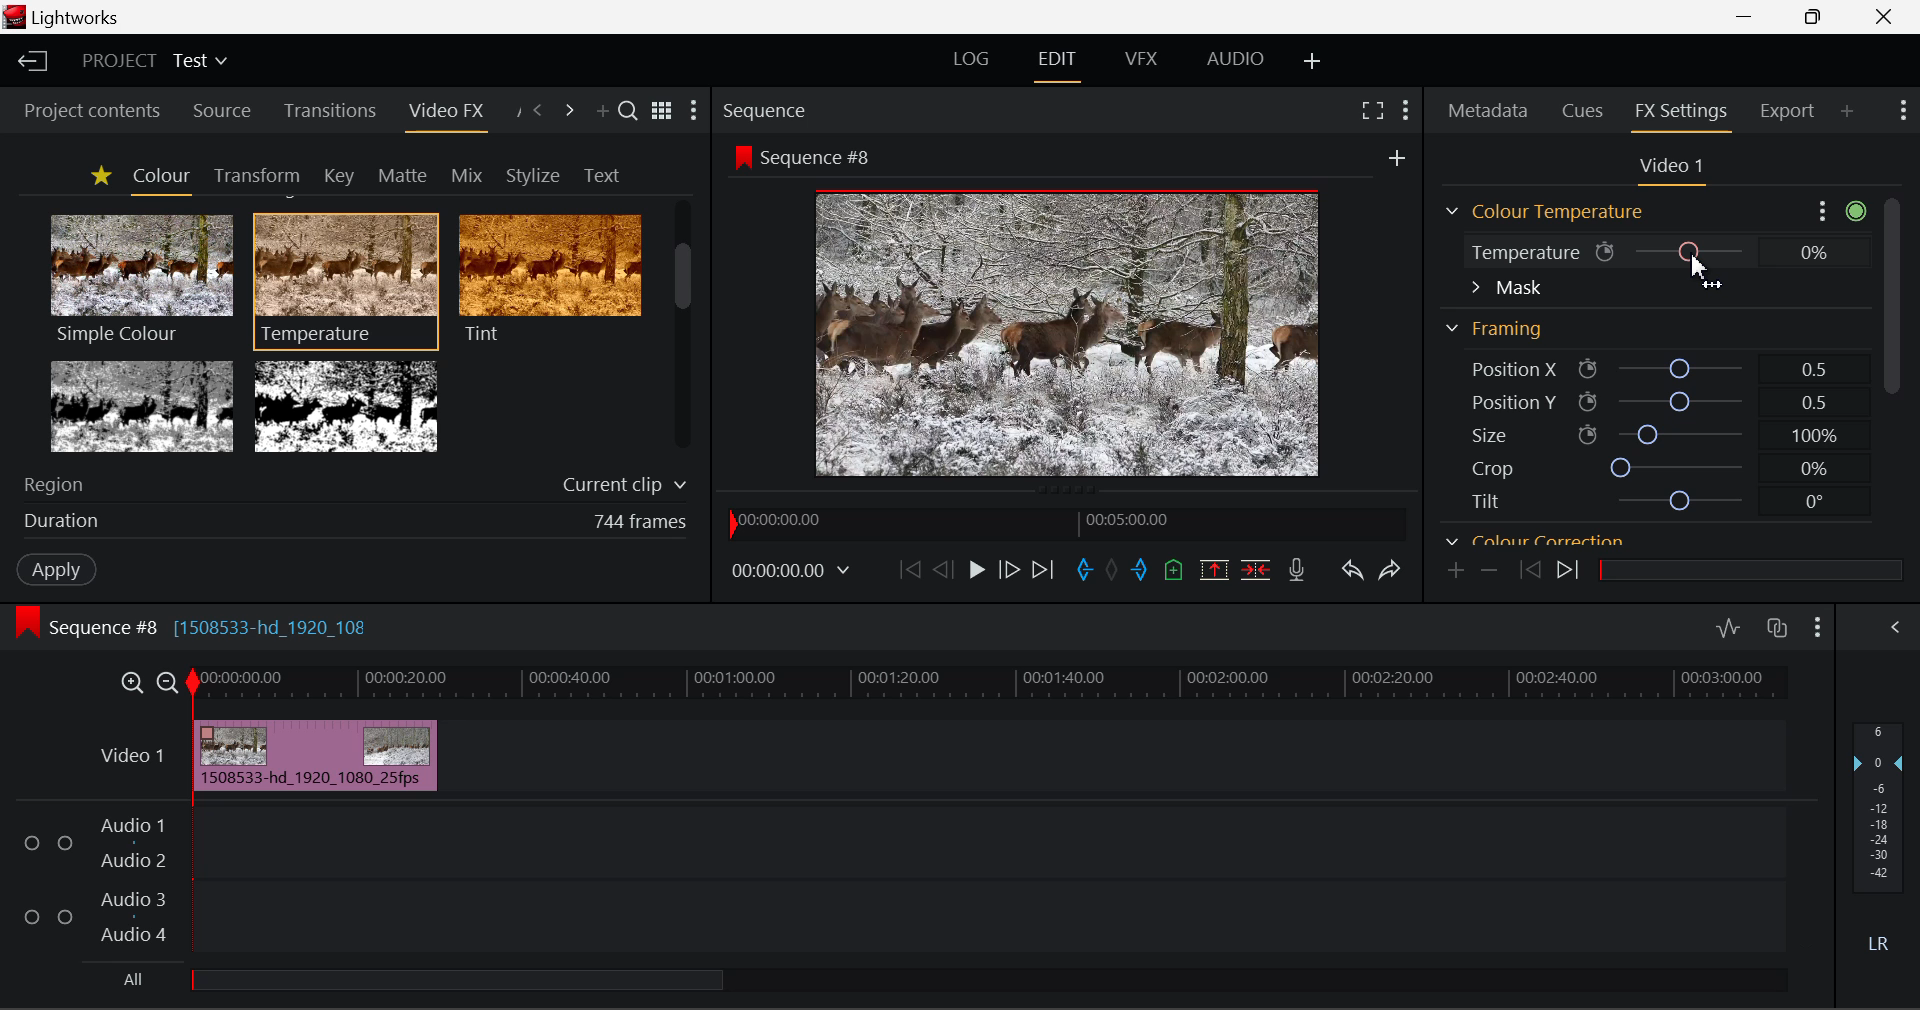 Image resolution: width=1920 pixels, height=1010 pixels. What do you see at coordinates (328, 111) in the screenshot?
I see `Transitions` at bounding box center [328, 111].